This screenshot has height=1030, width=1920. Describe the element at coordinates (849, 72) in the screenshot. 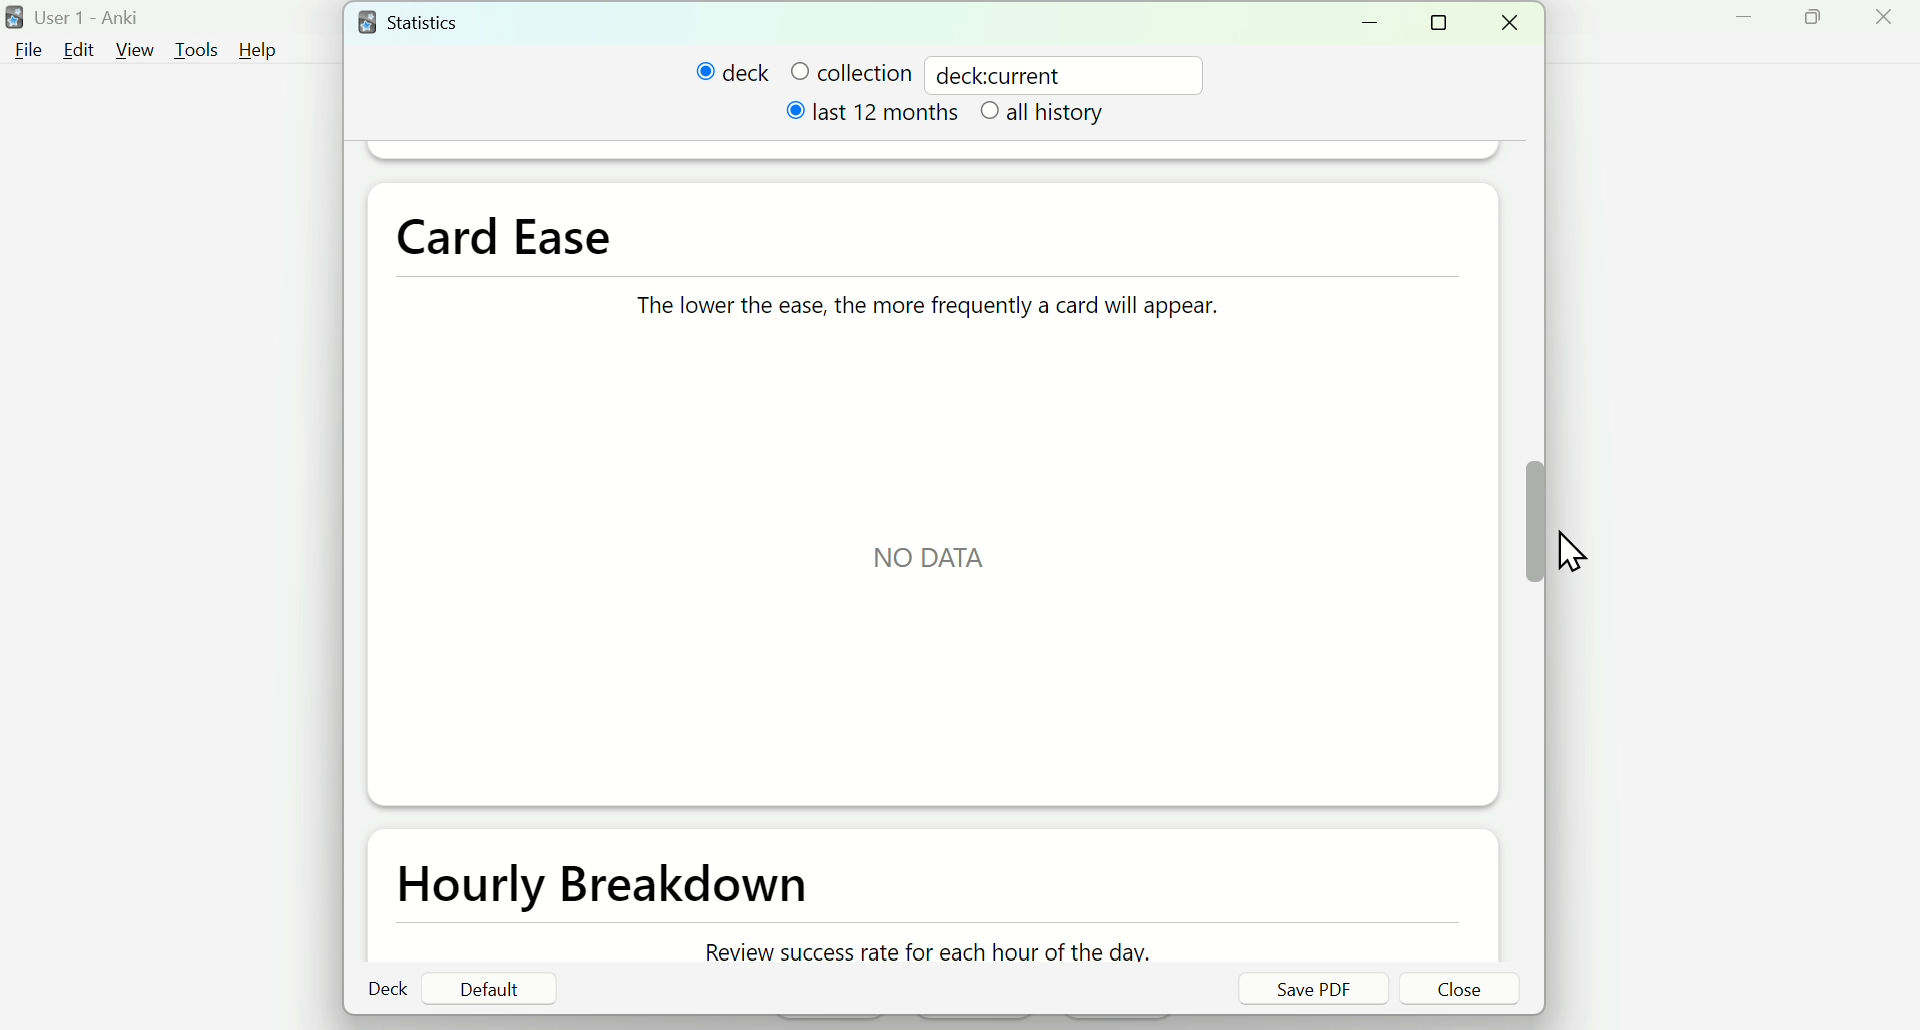

I see `collection` at that location.